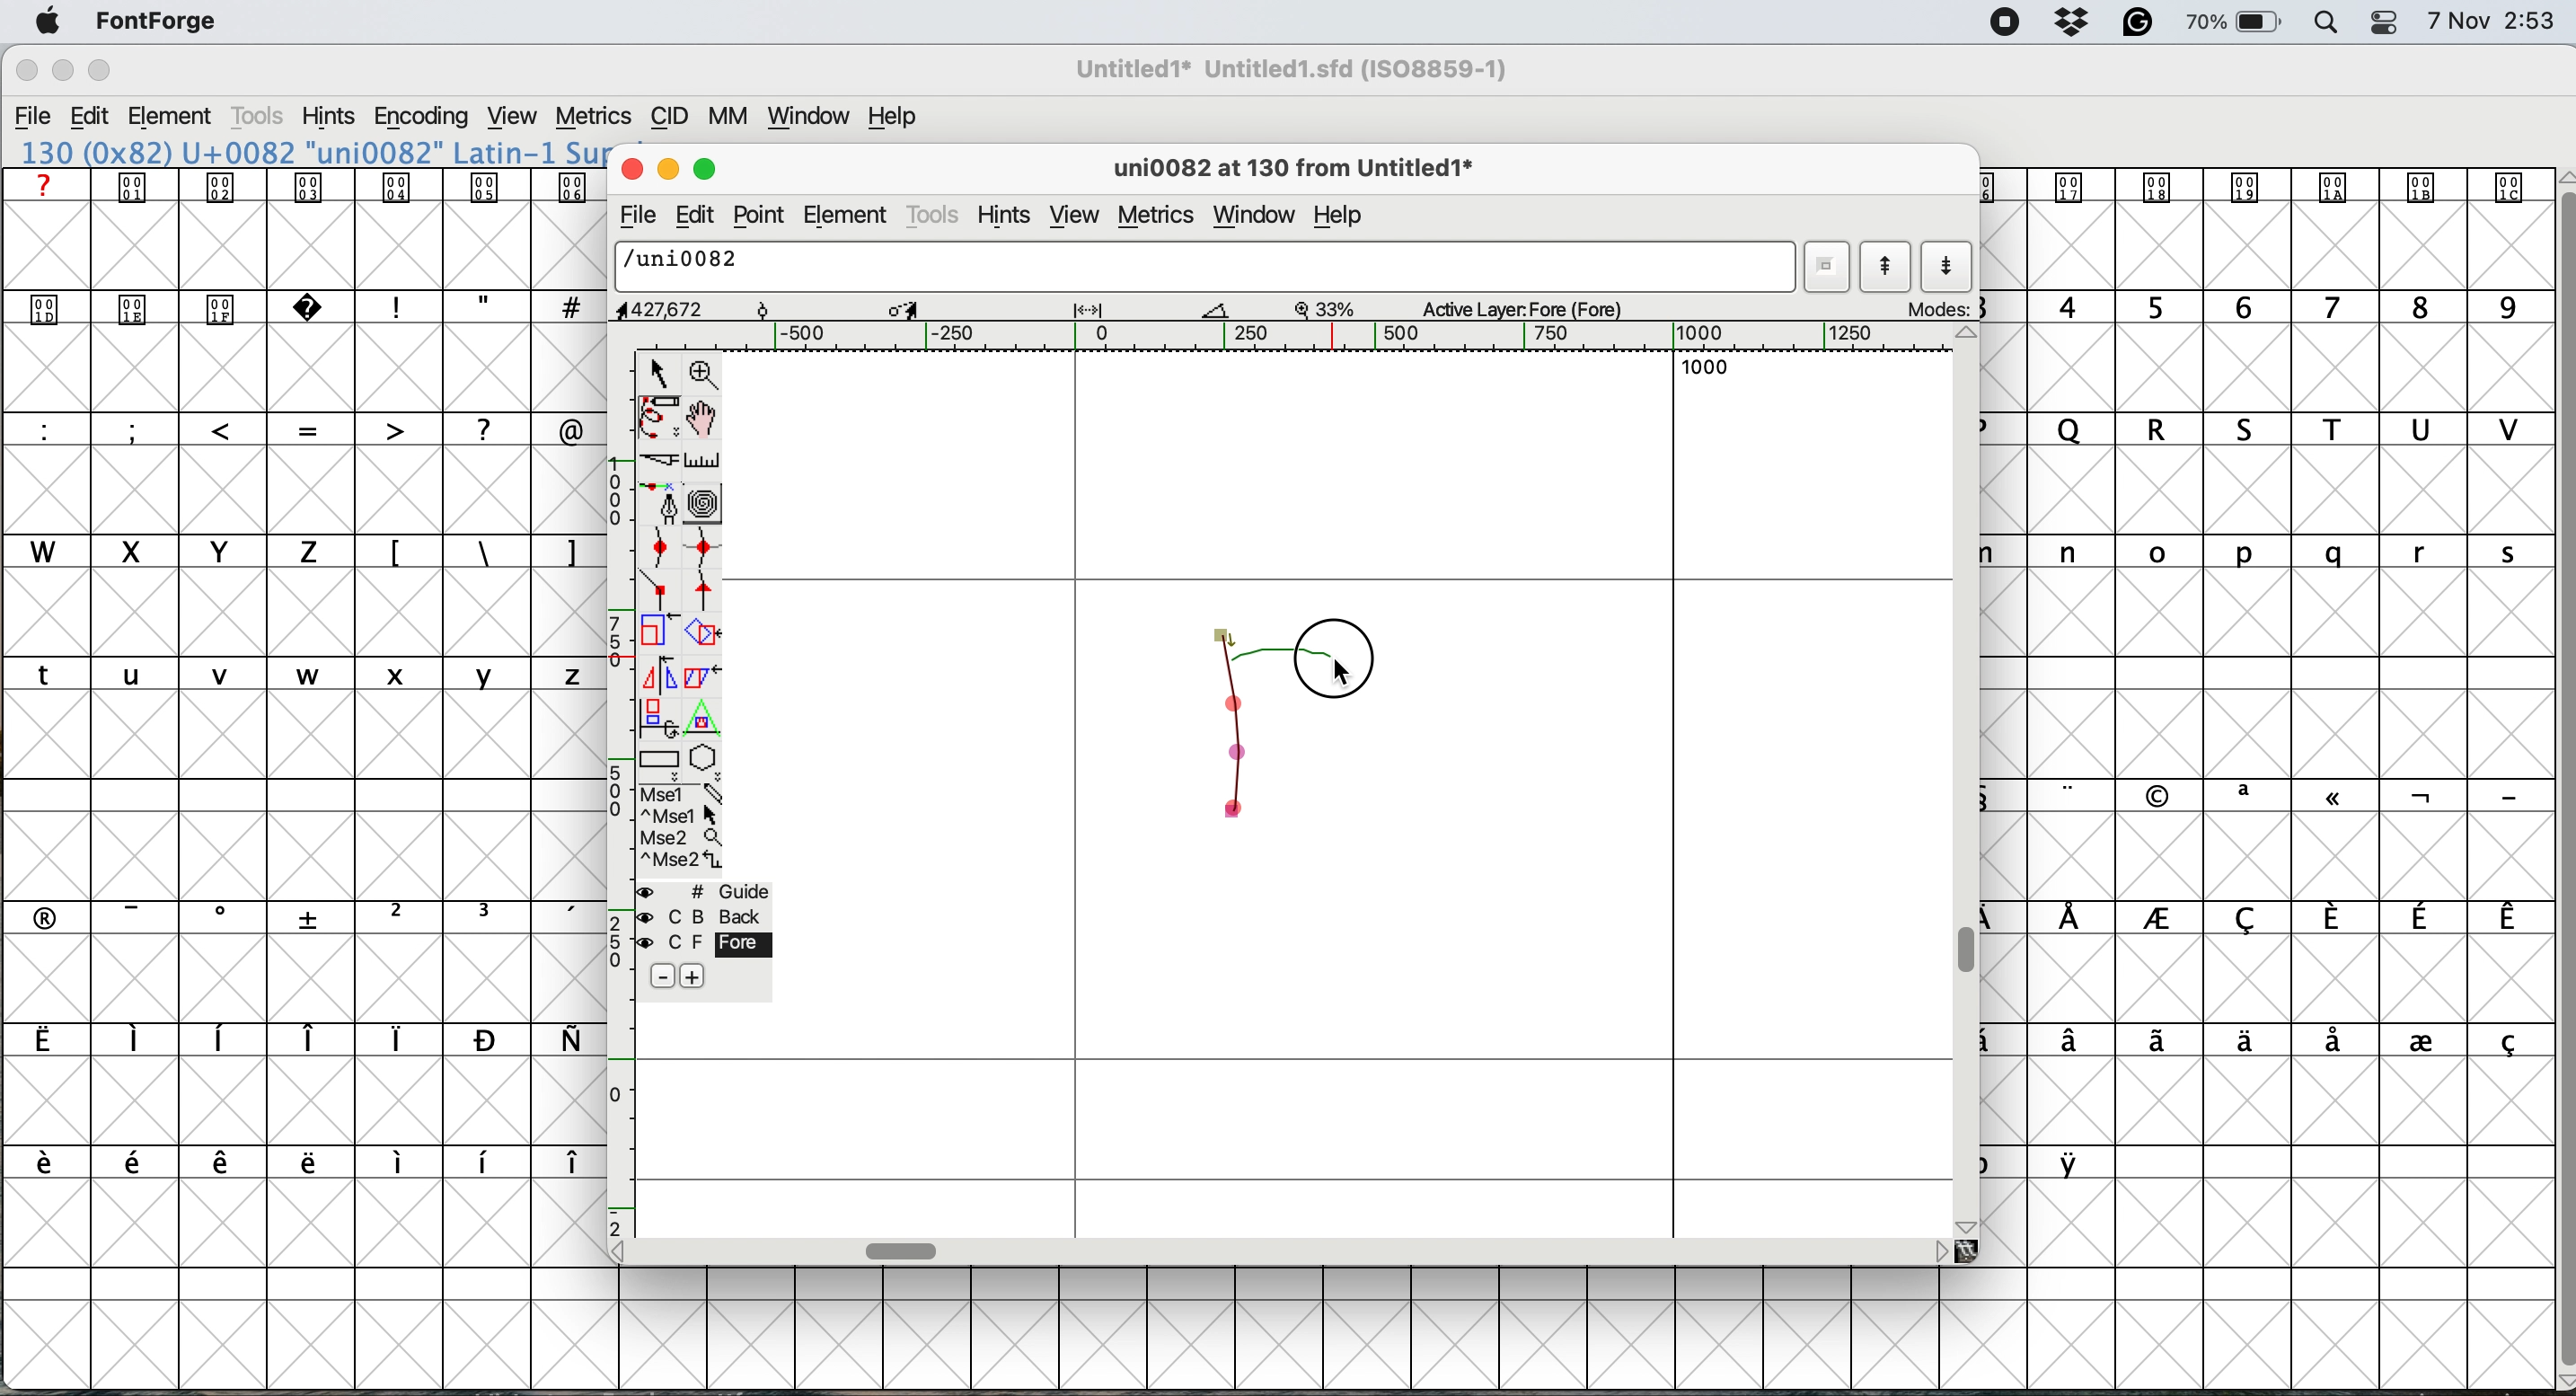 The image size is (2576, 1396). I want to click on view, so click(516, 117).